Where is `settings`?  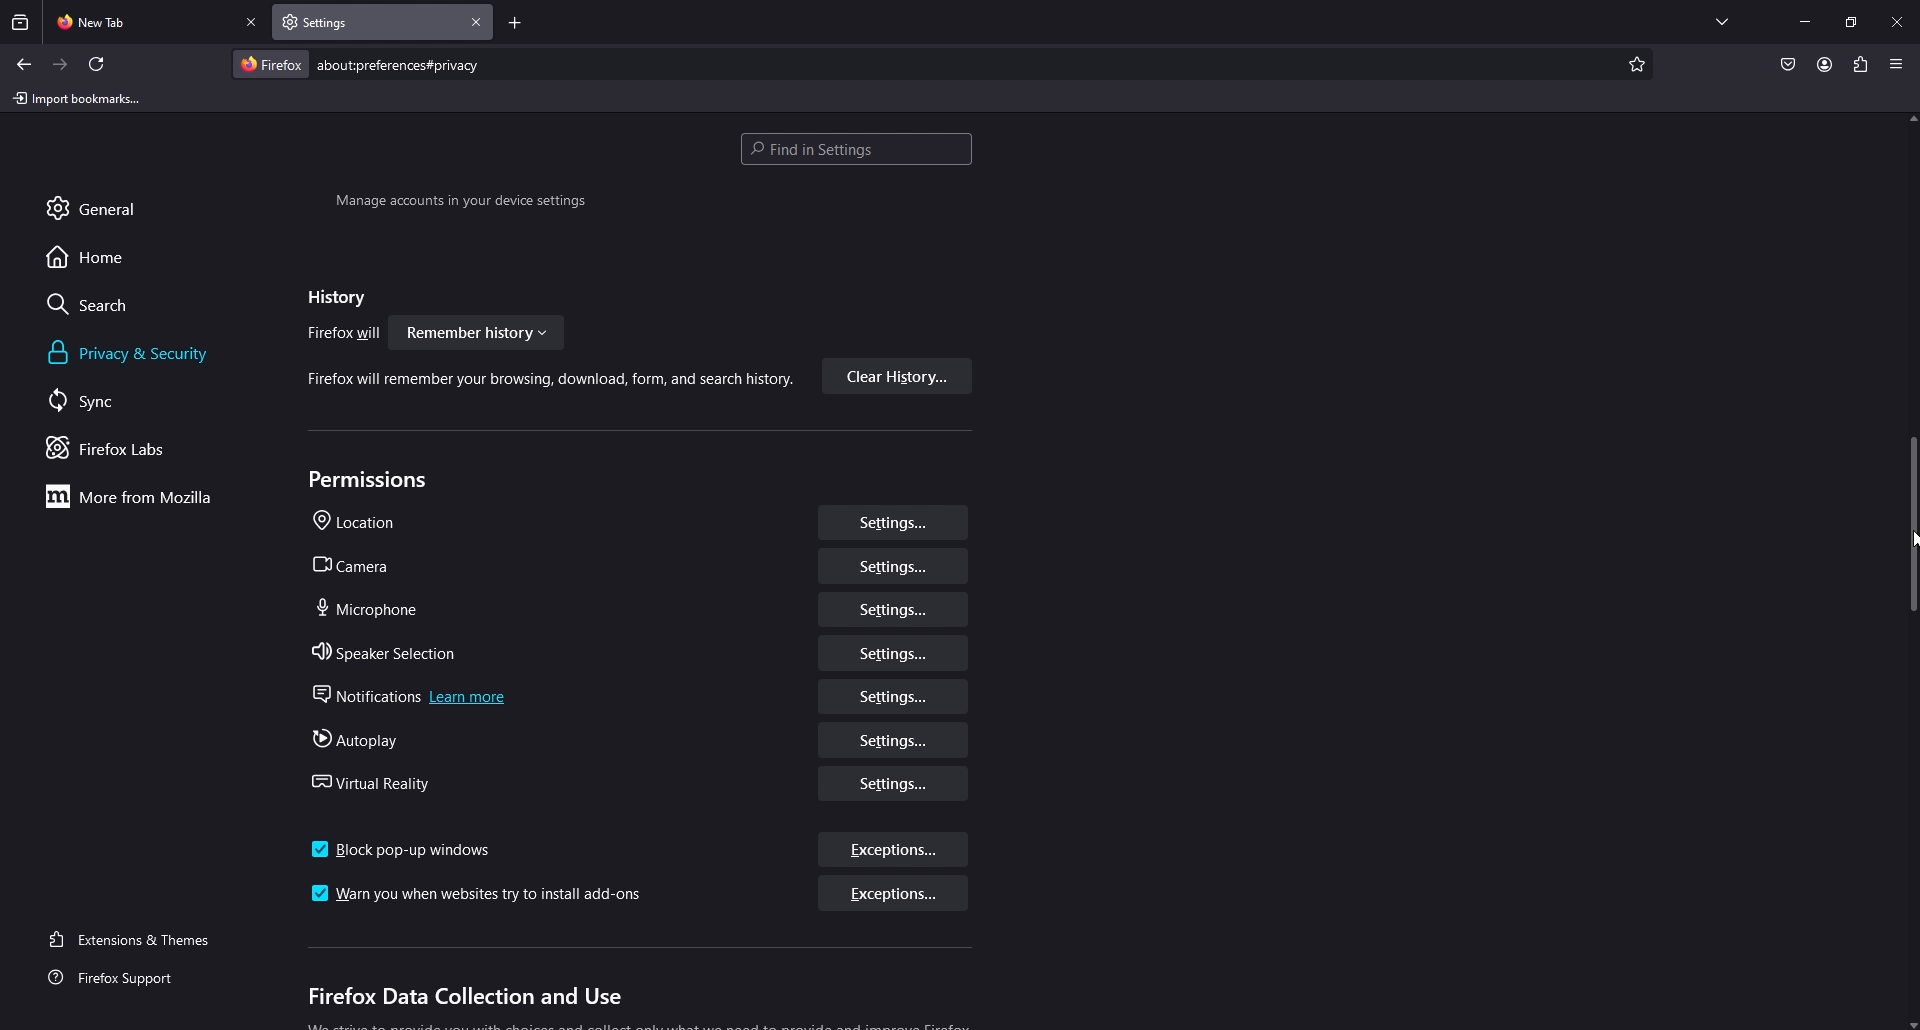
settings is located at coordinates (895, 783).